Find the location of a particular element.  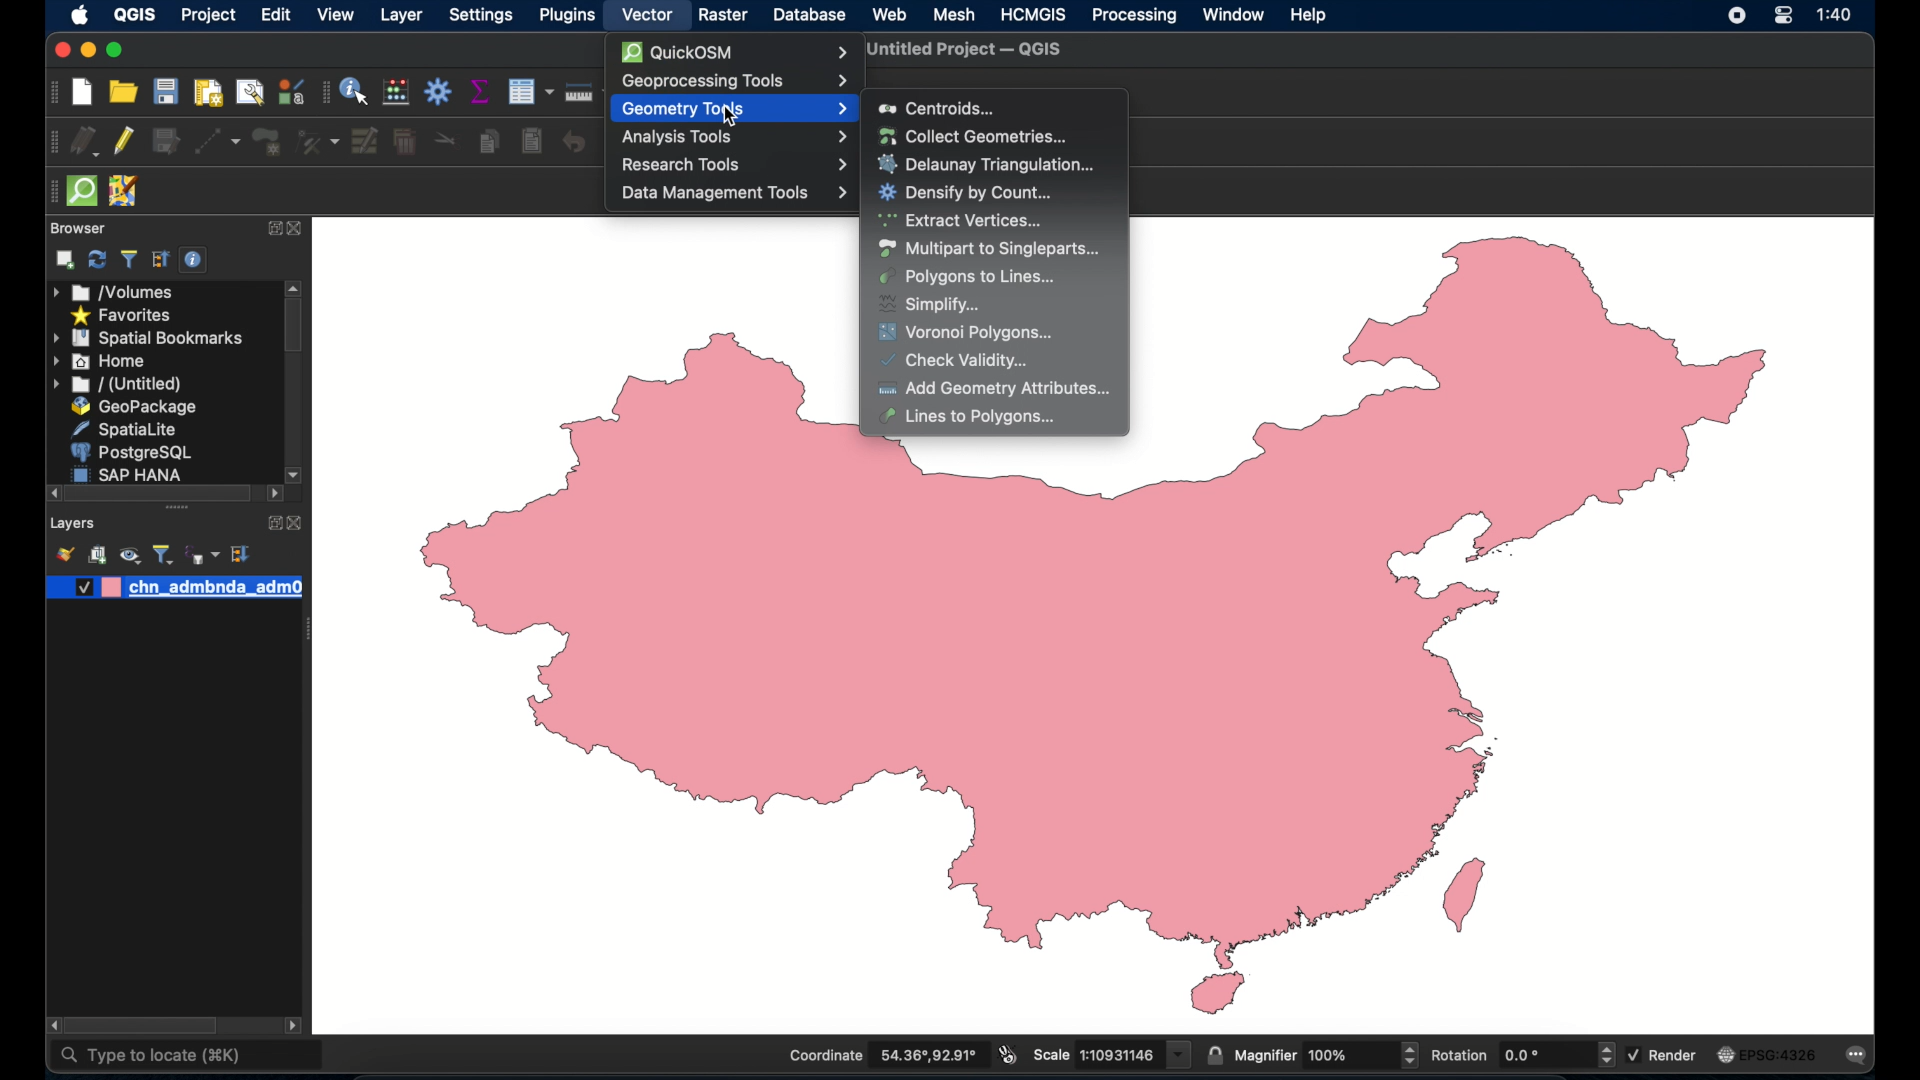

voronoi polygons is located at coordinates (969, 334).